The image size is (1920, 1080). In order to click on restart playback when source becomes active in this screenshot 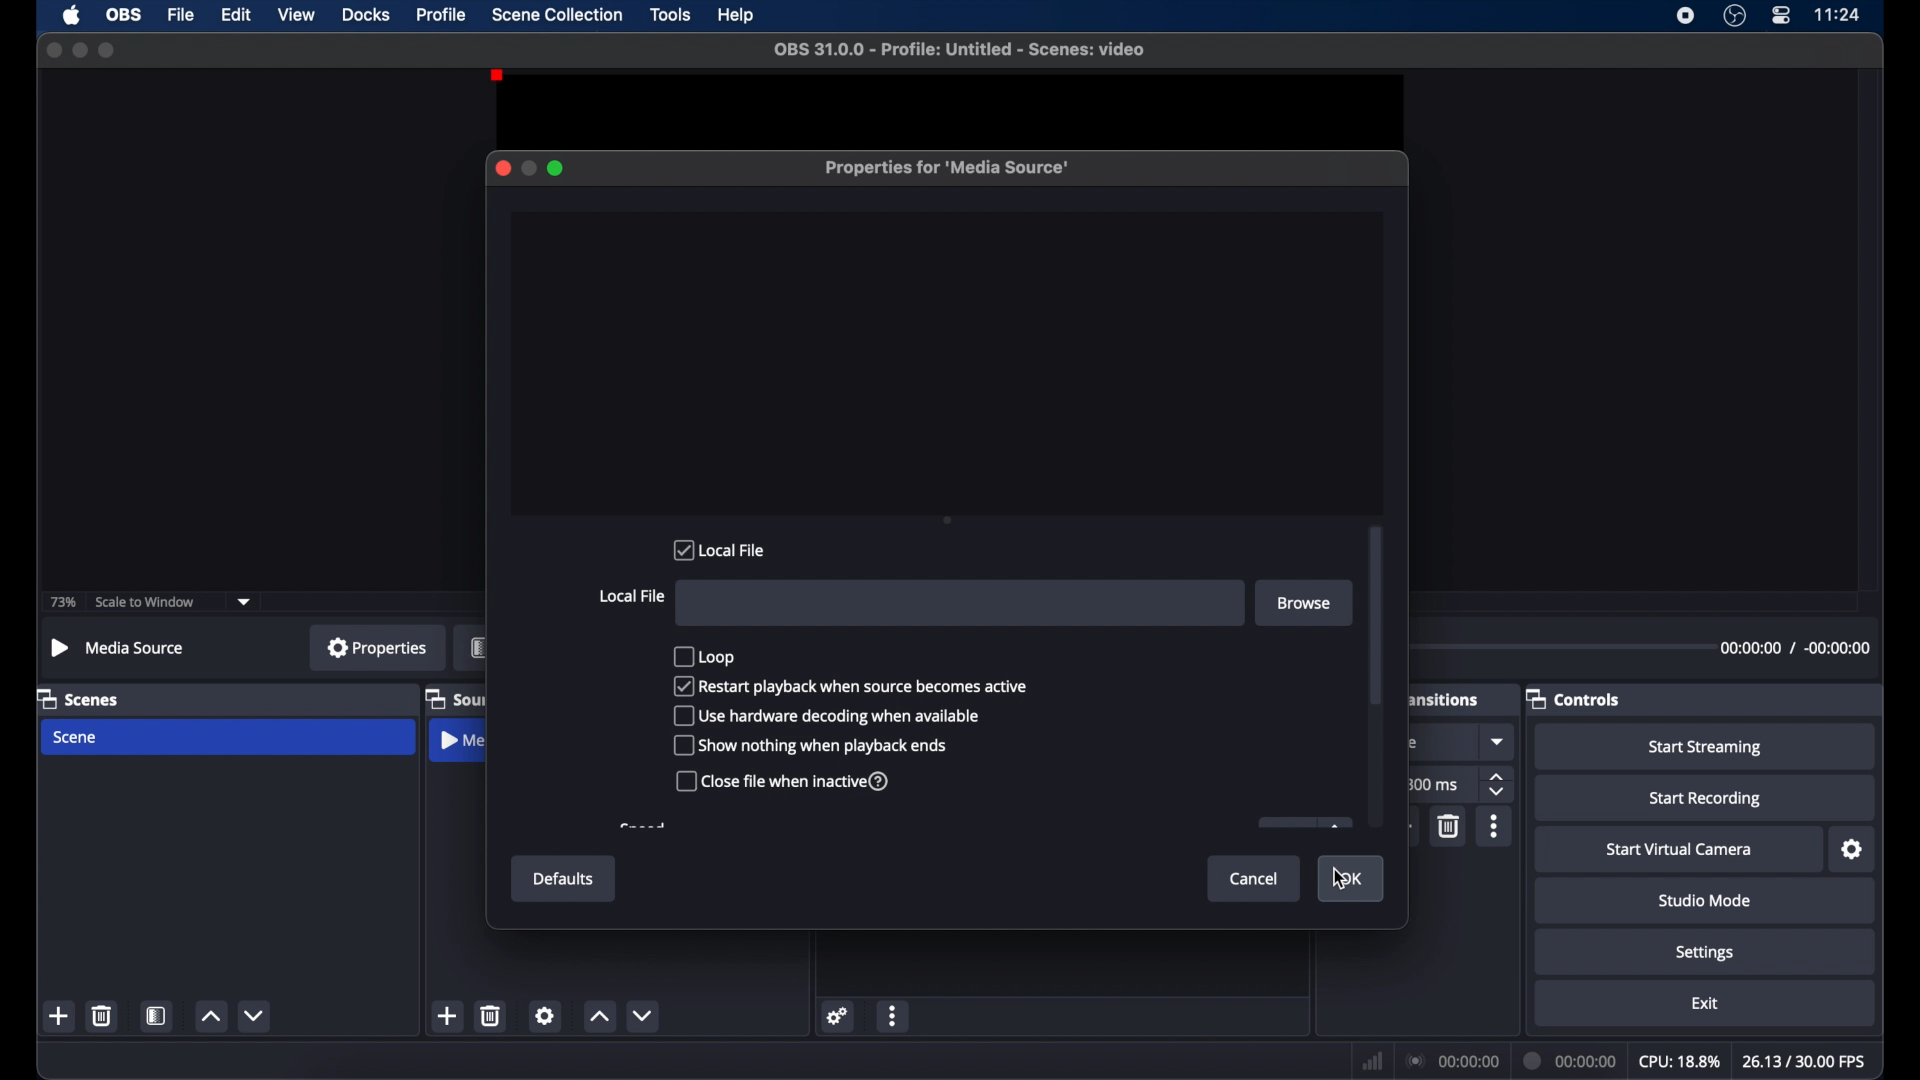, I will do `click(852, 685)`.